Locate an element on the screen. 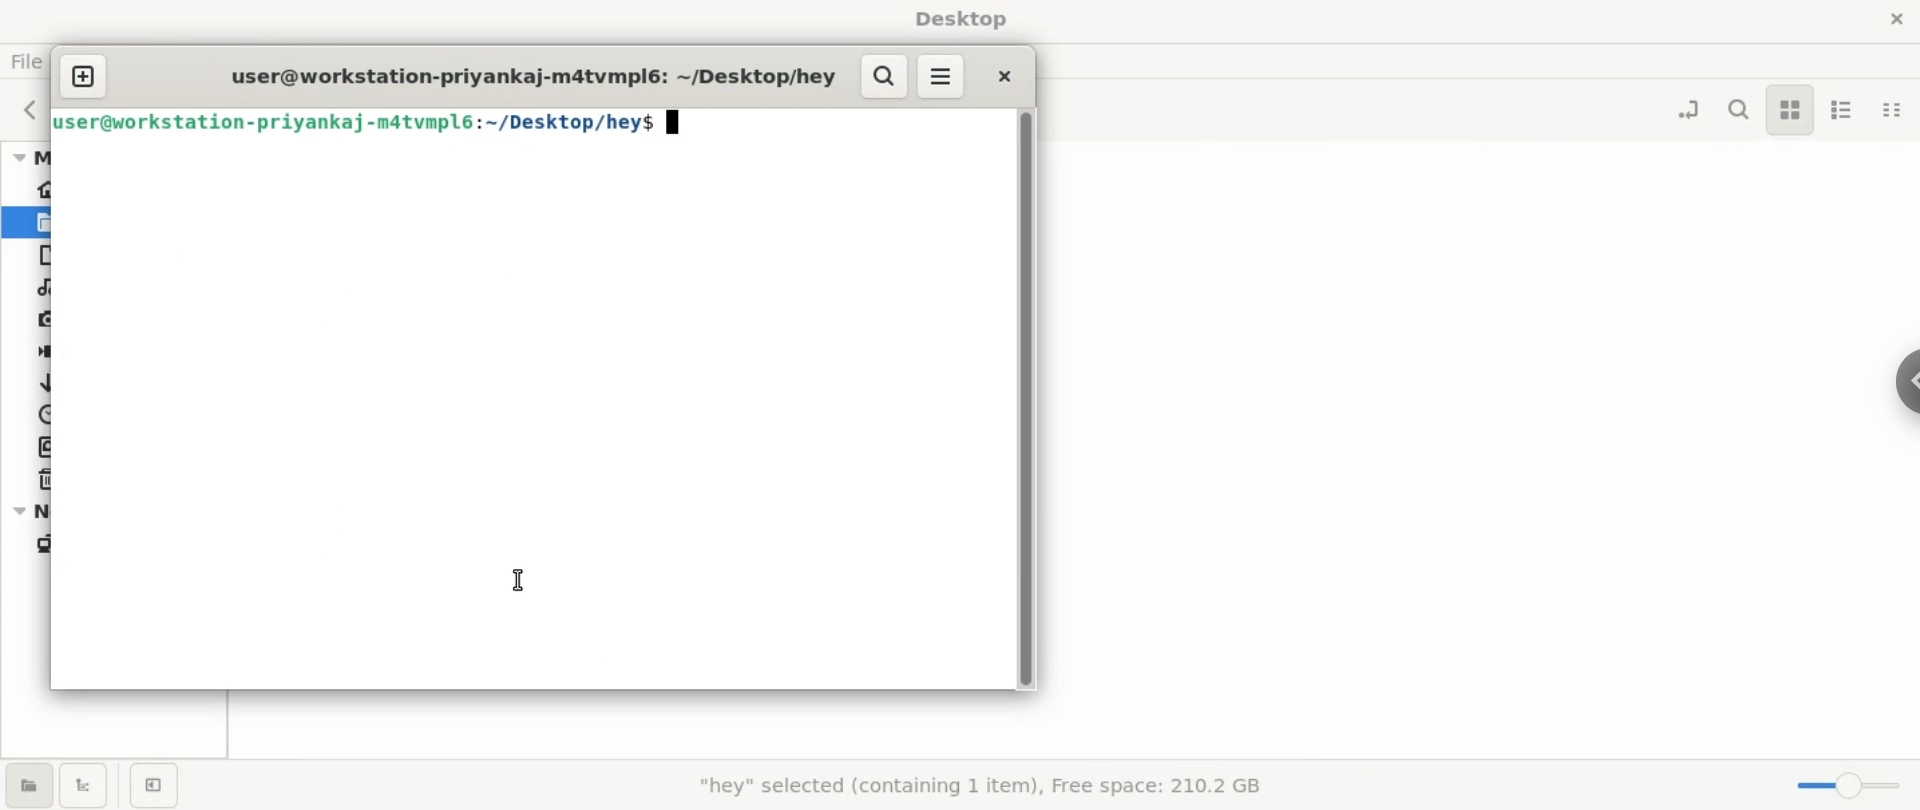 Image resolution: width=1920 pixels, height=810 pixels. icon view is located at coordinates (1791, 113).